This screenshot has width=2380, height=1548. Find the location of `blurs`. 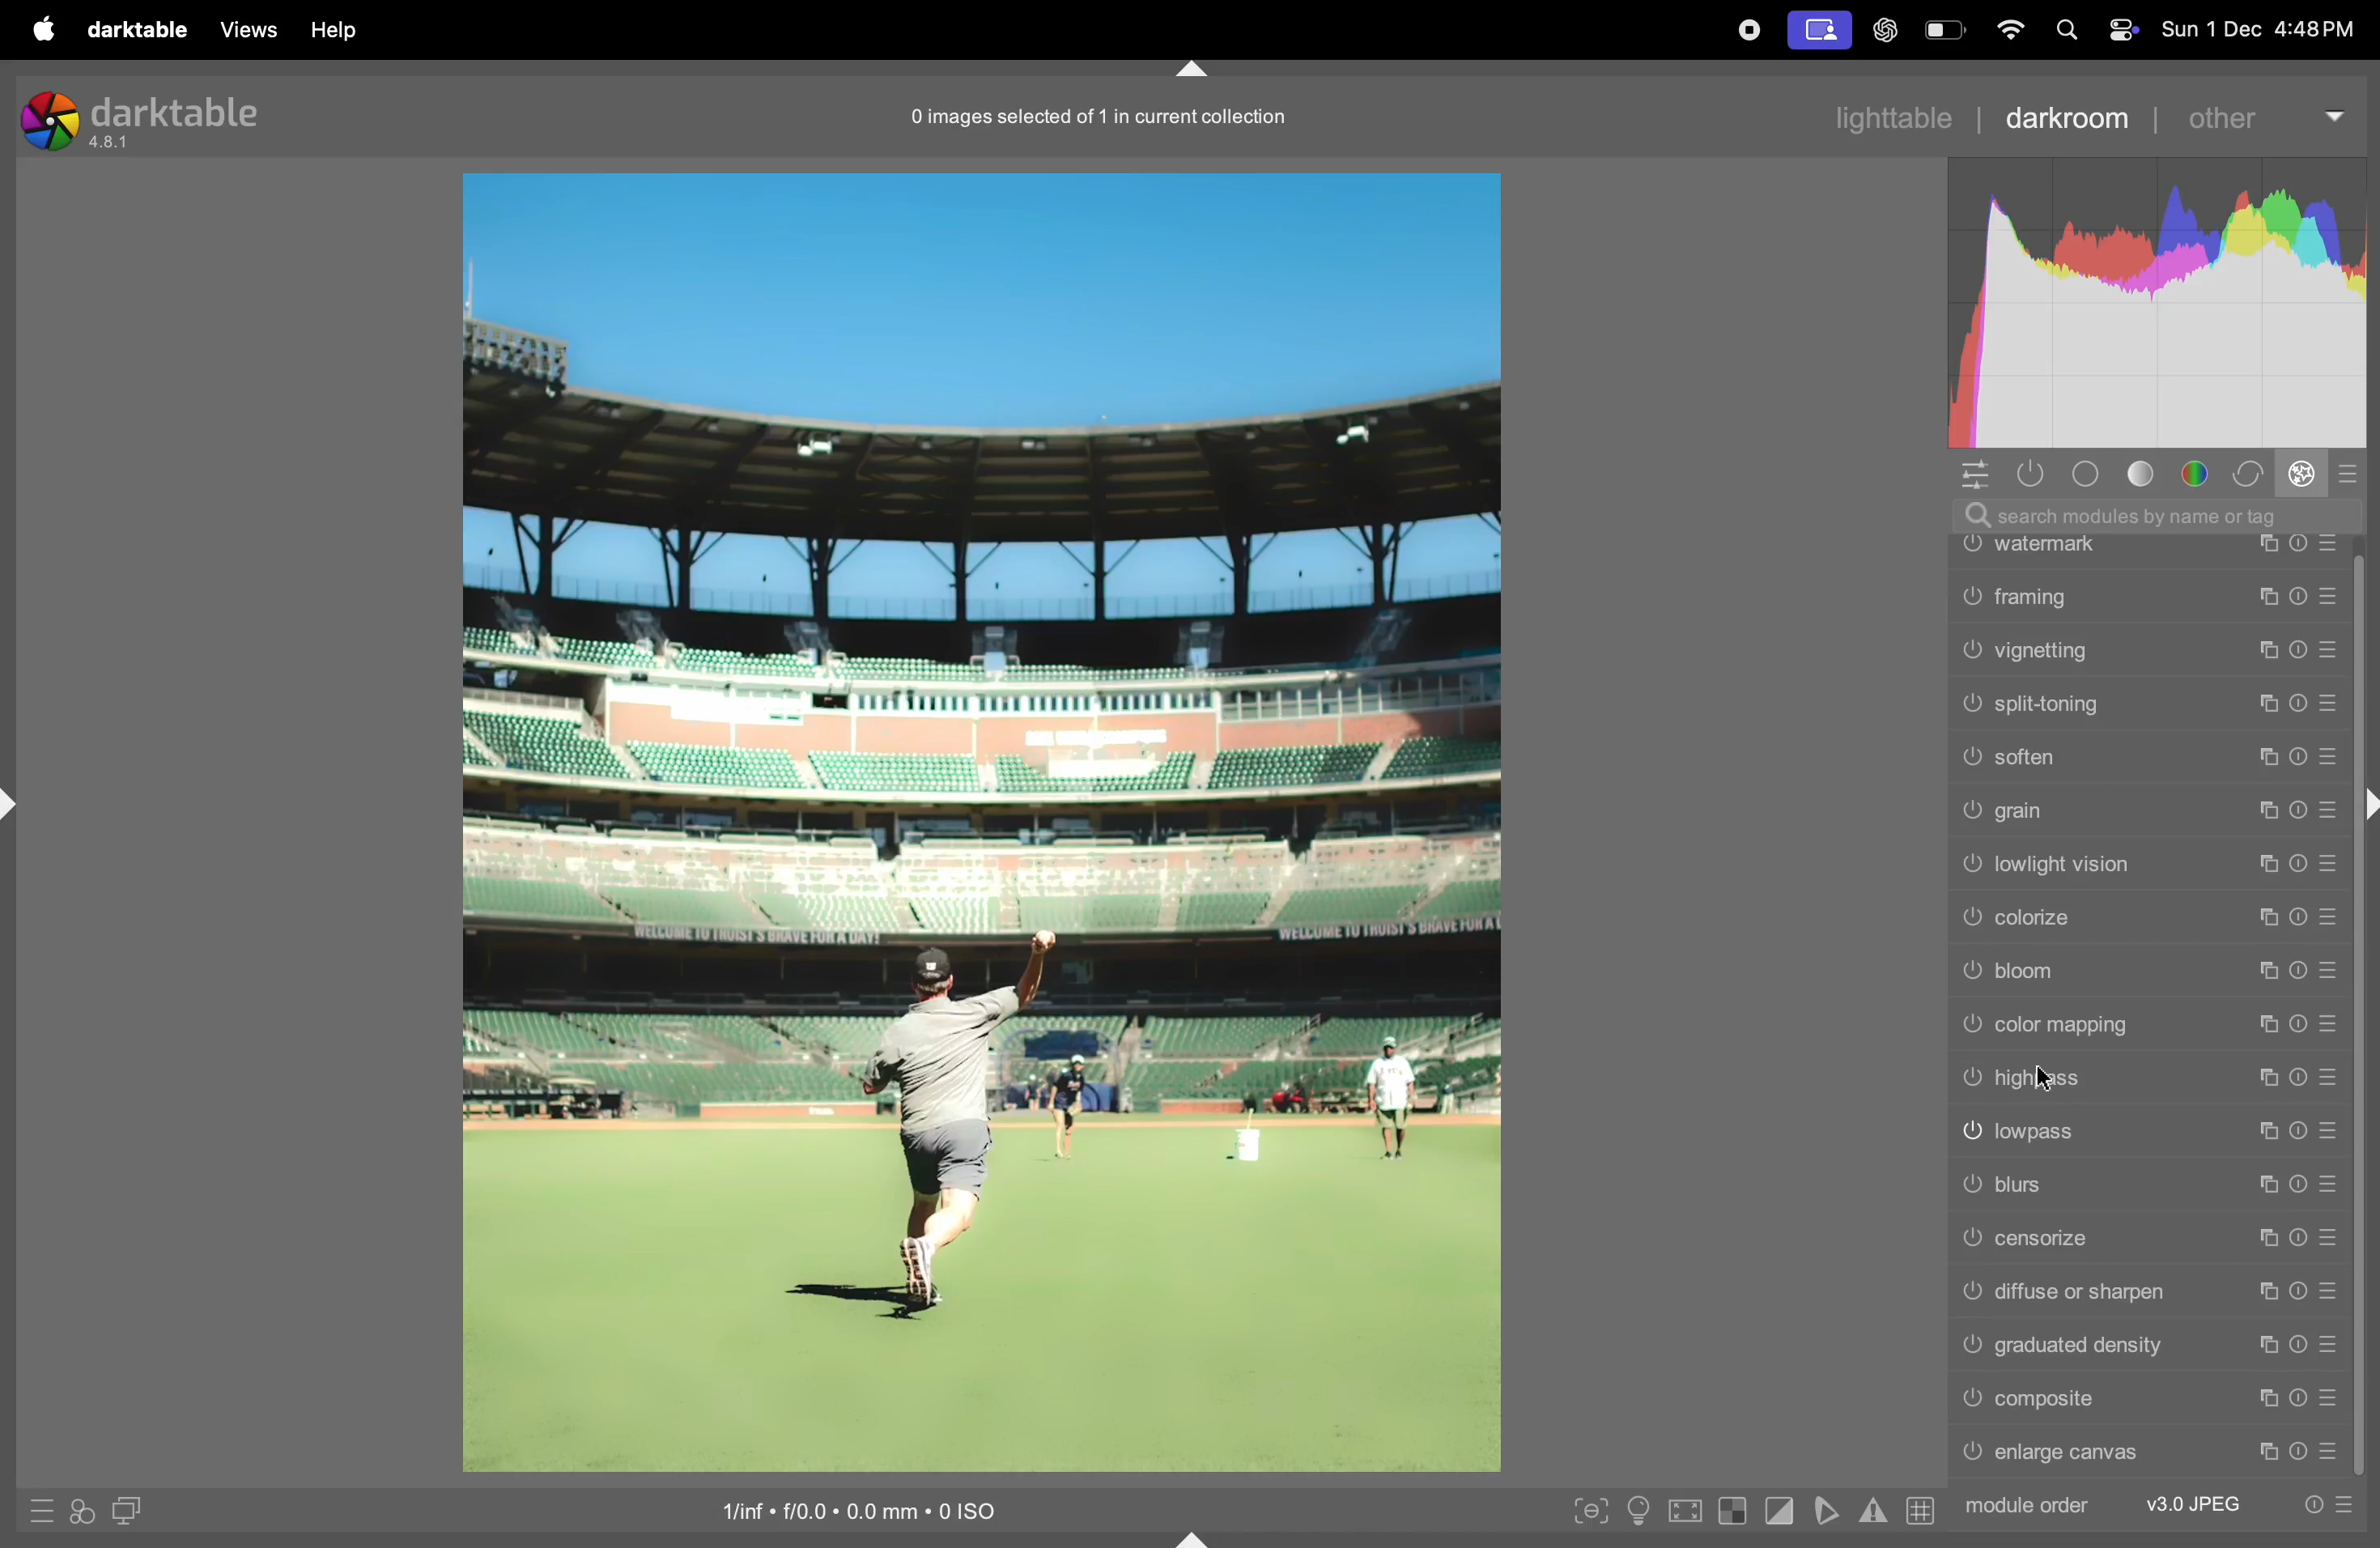

blurs is located at coordinates (2145, 1183).